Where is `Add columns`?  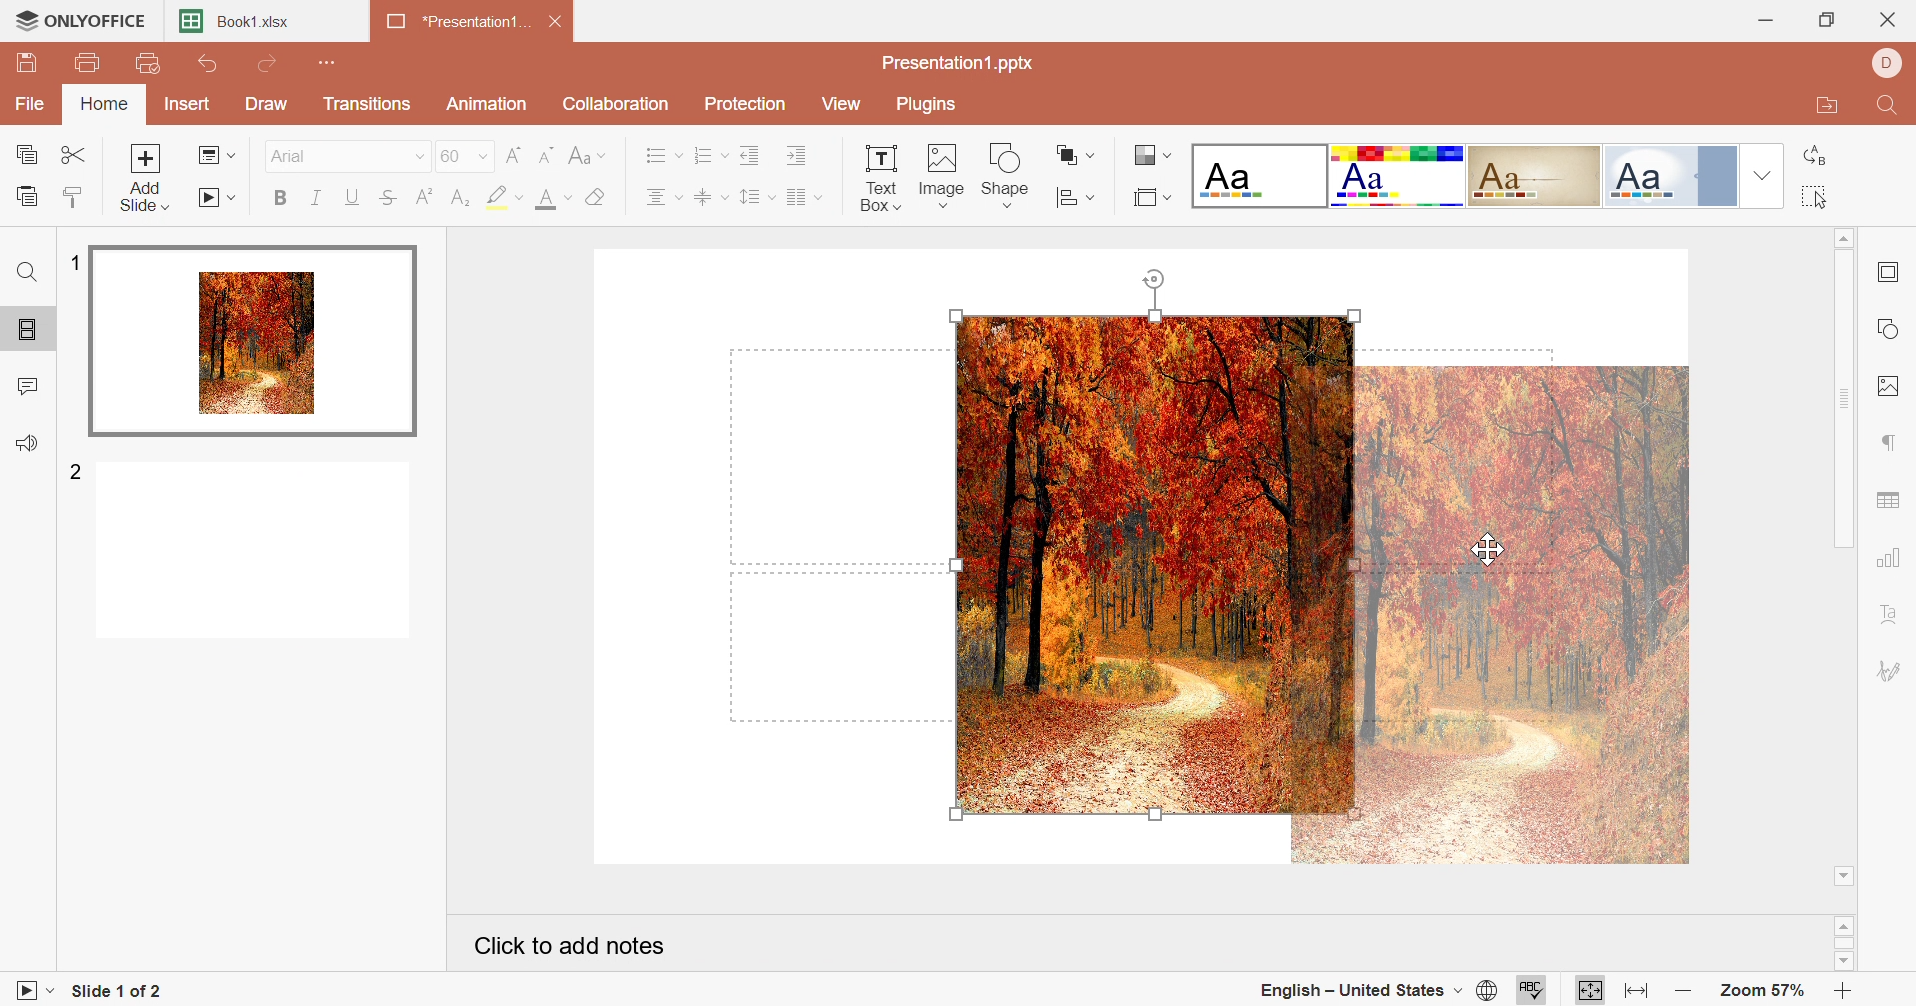
Add columns is located at coordinates (802, 198).